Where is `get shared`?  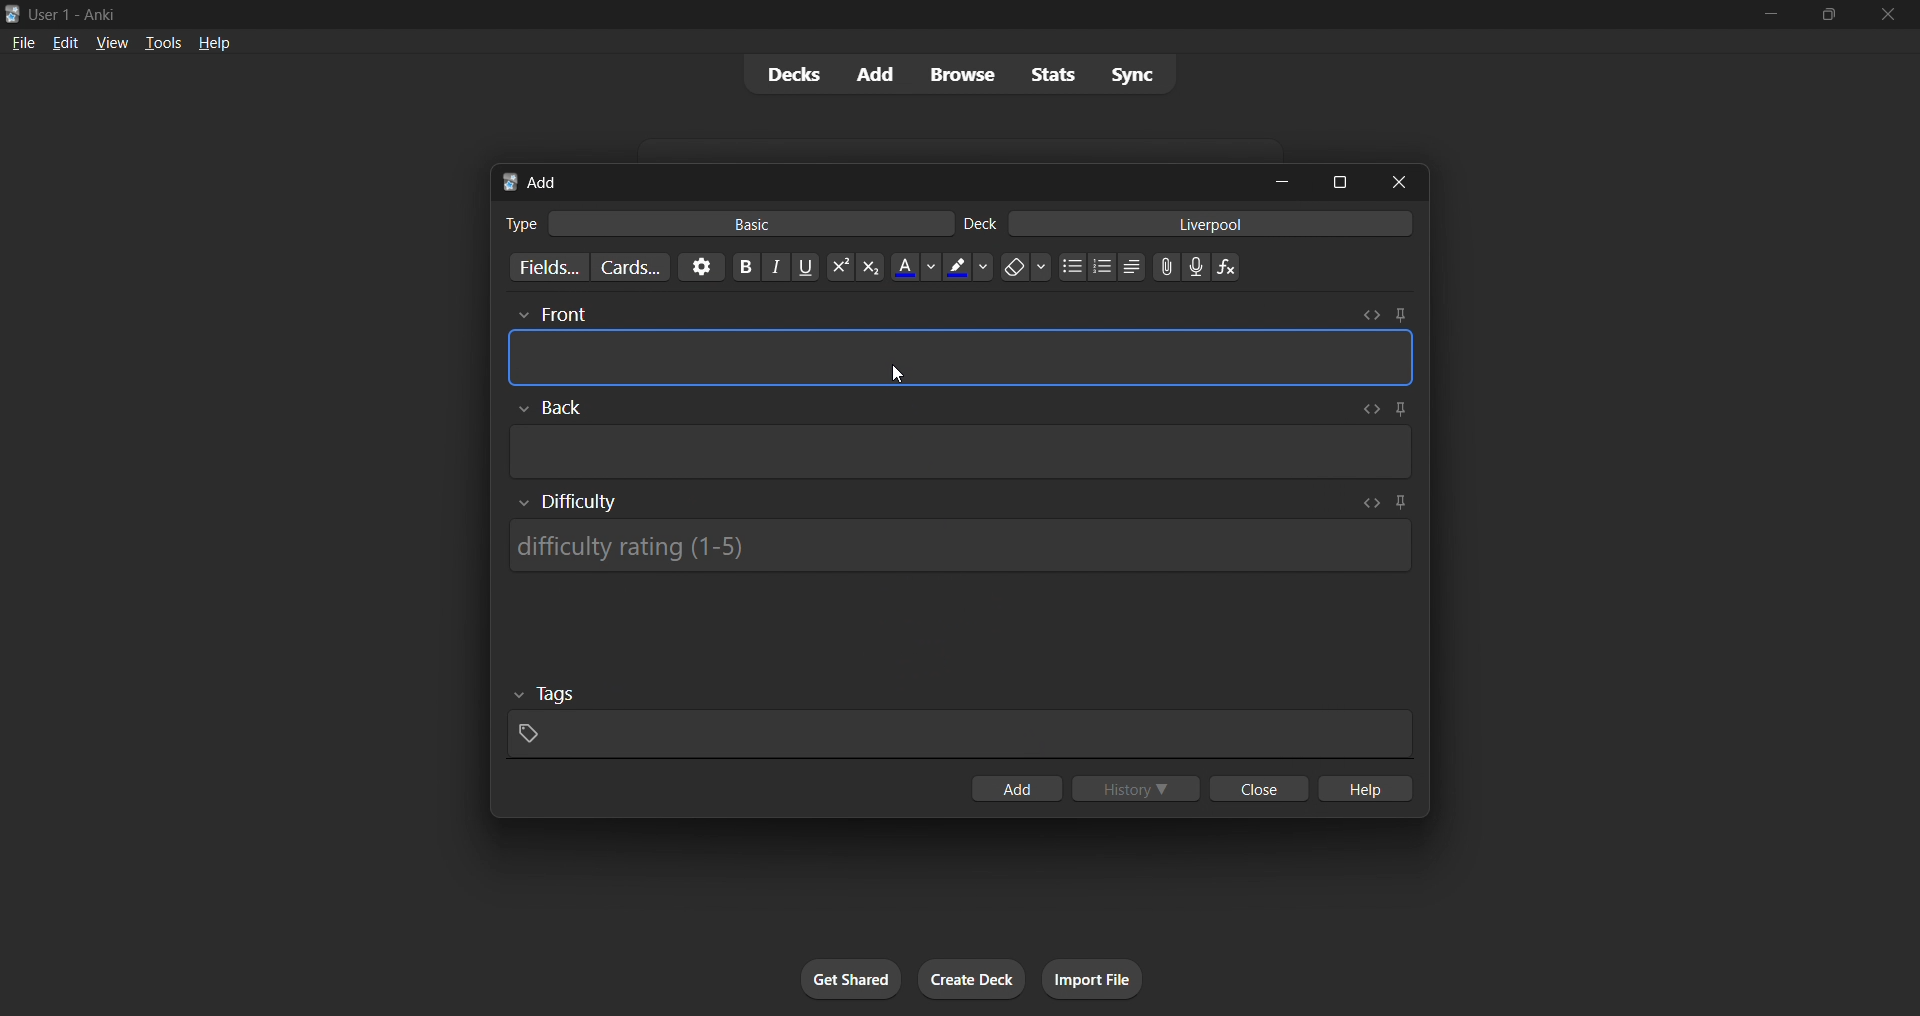
get shared is located at coordinates (851, 979).